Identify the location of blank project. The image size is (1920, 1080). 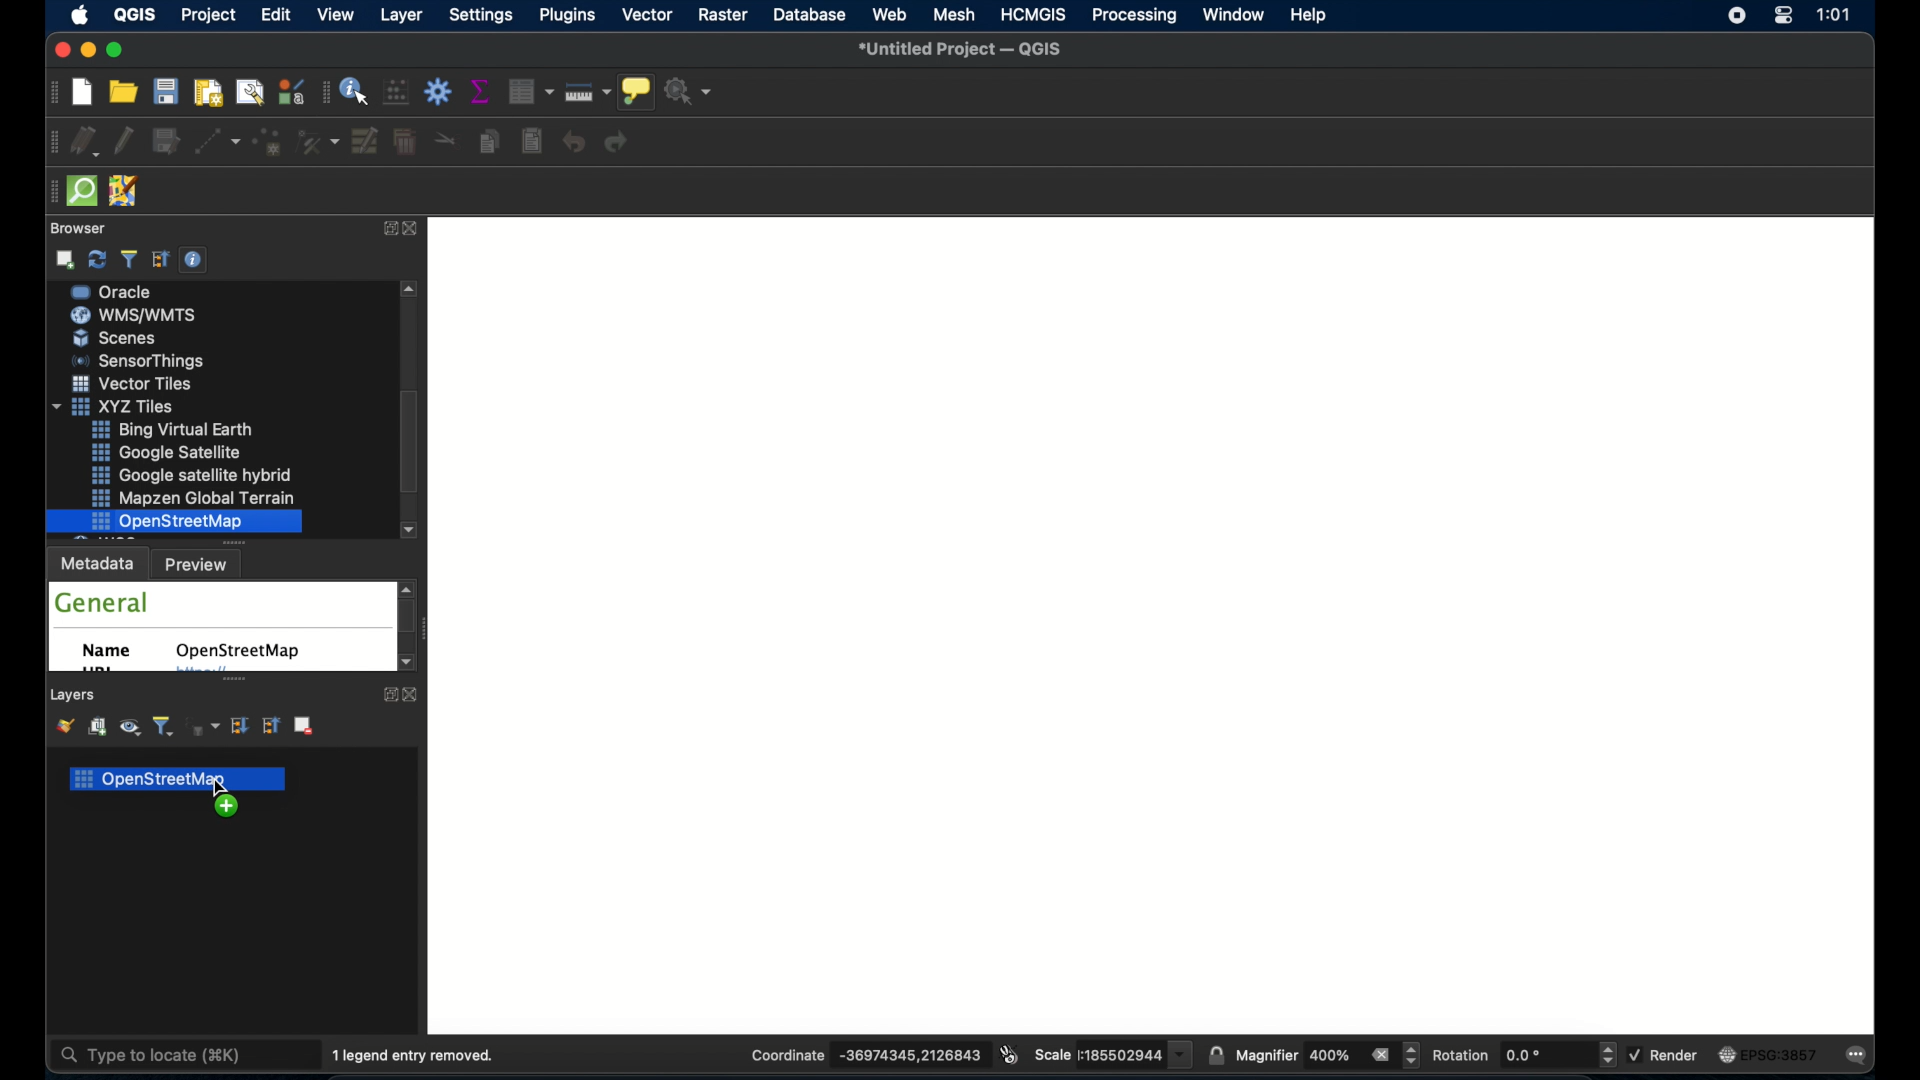
(1159, 622).